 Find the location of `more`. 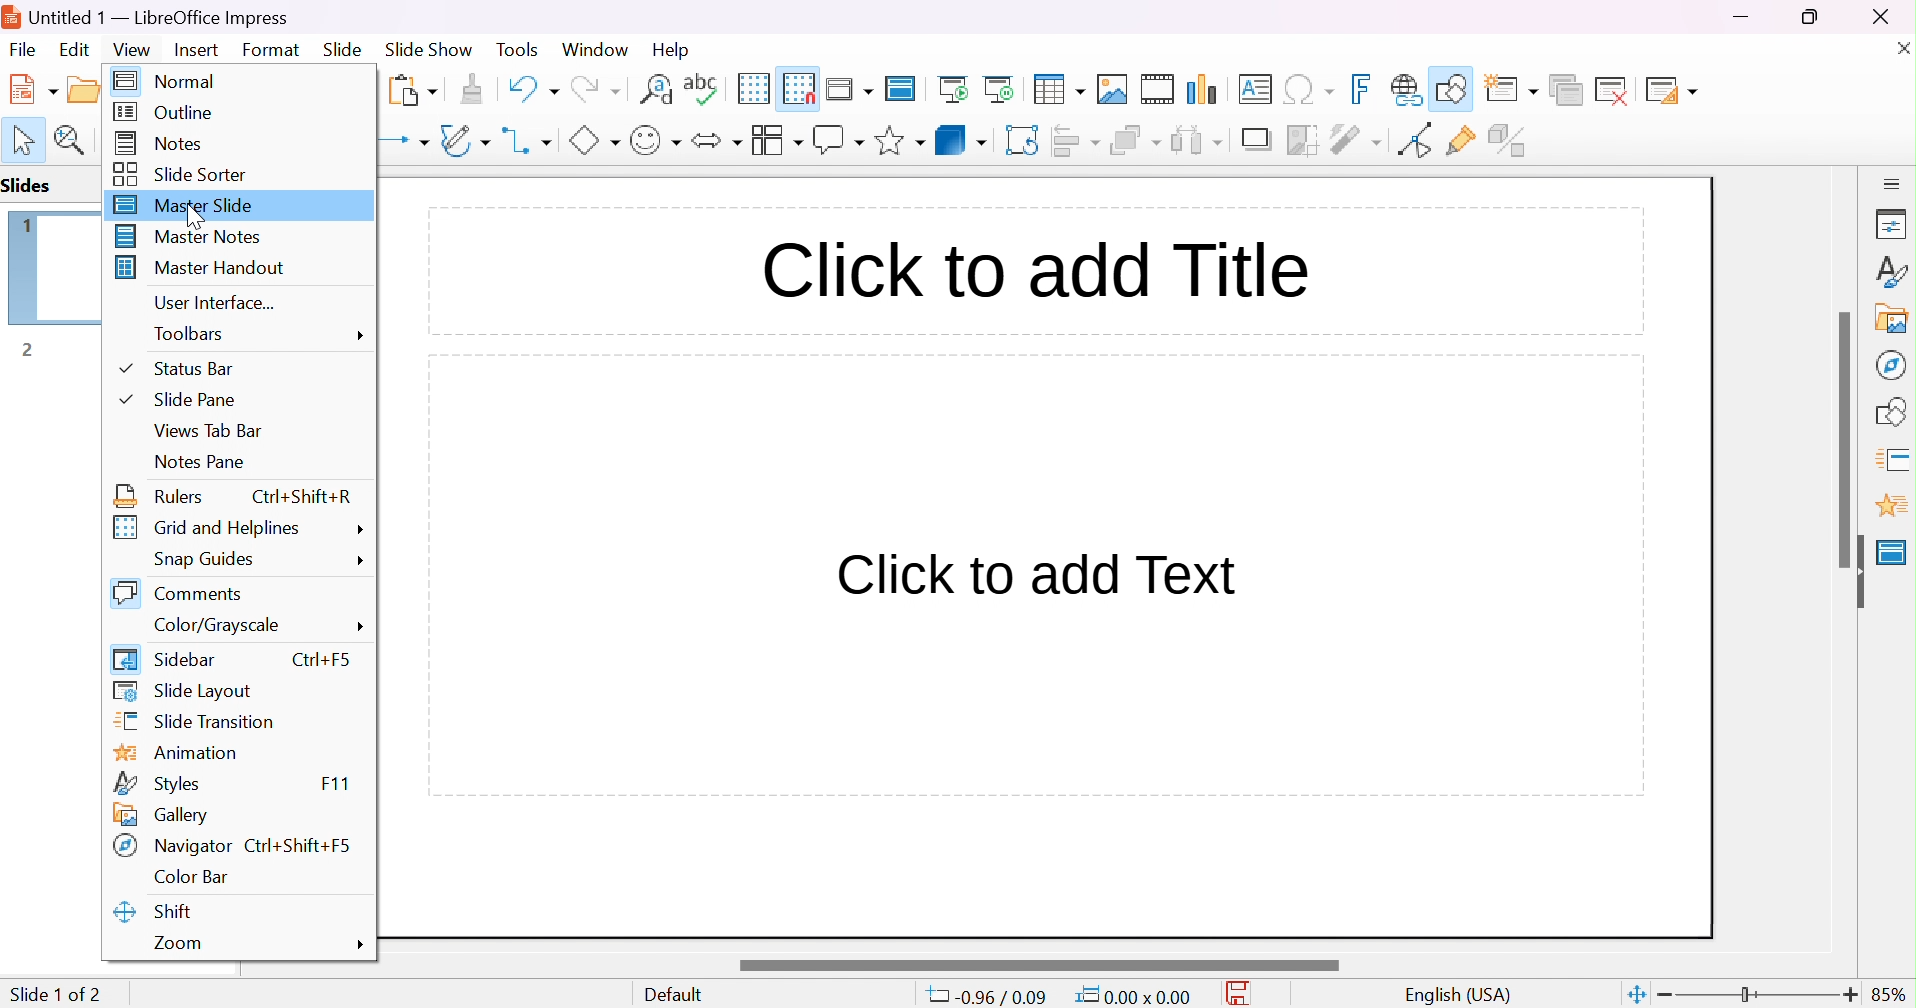

more is located at coordinates (357, 945).